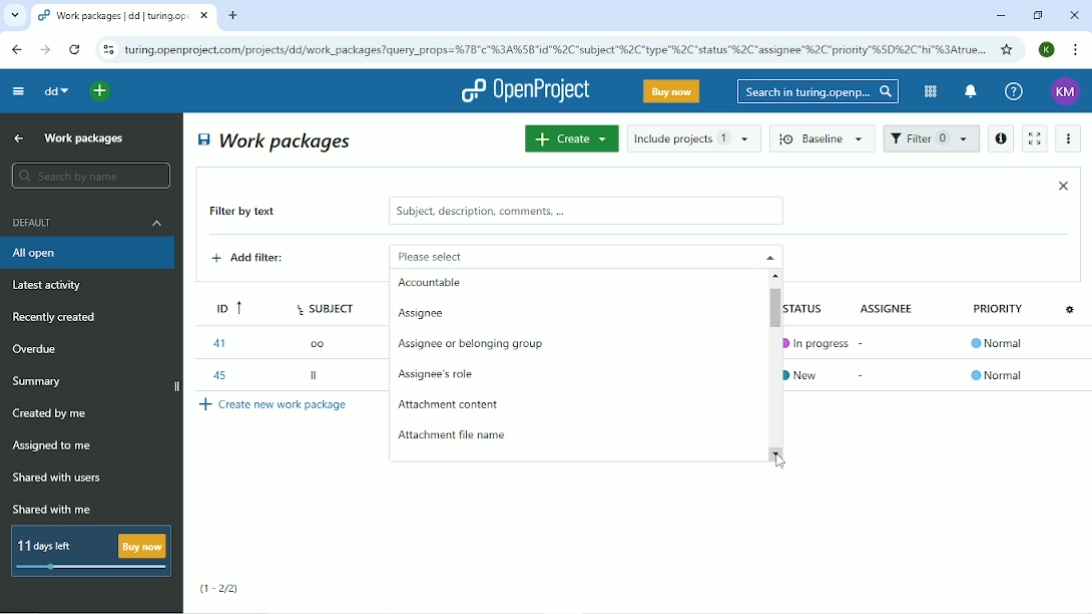 This screenshot has width=1092, height=614. What do you see at coordinates (85, 137) in the screenshot?
I see `Work packages` at bounding box center [85, 137].